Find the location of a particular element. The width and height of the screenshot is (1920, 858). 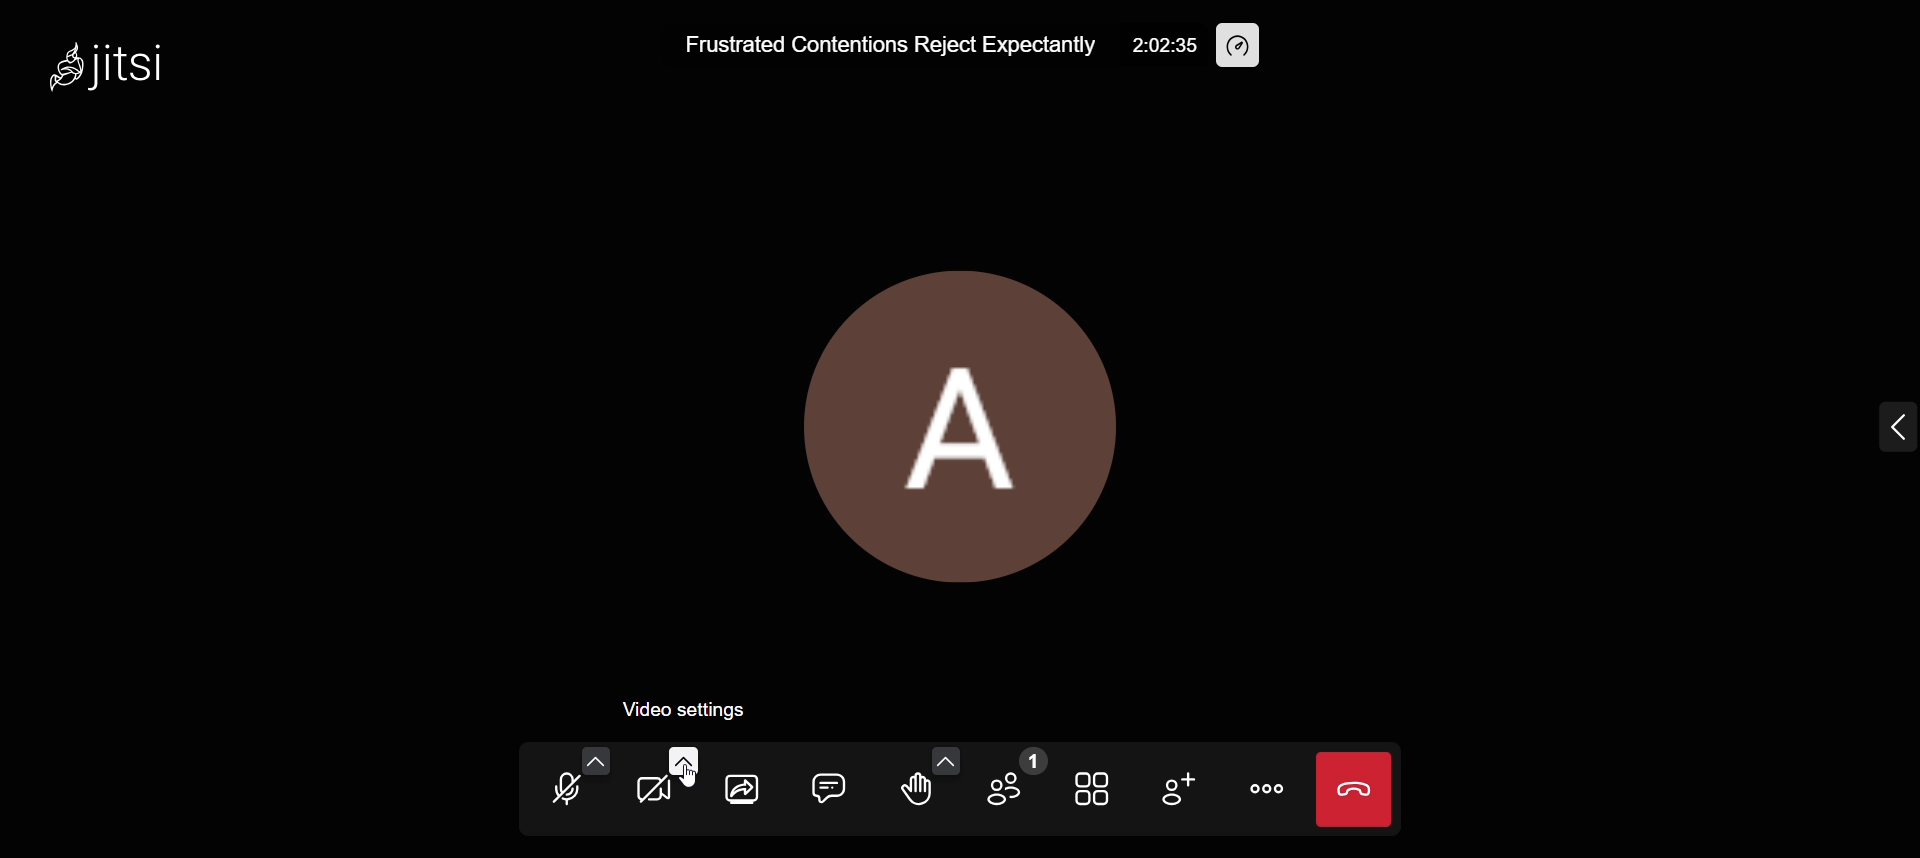

share screen is located at coordinates (739, 794).